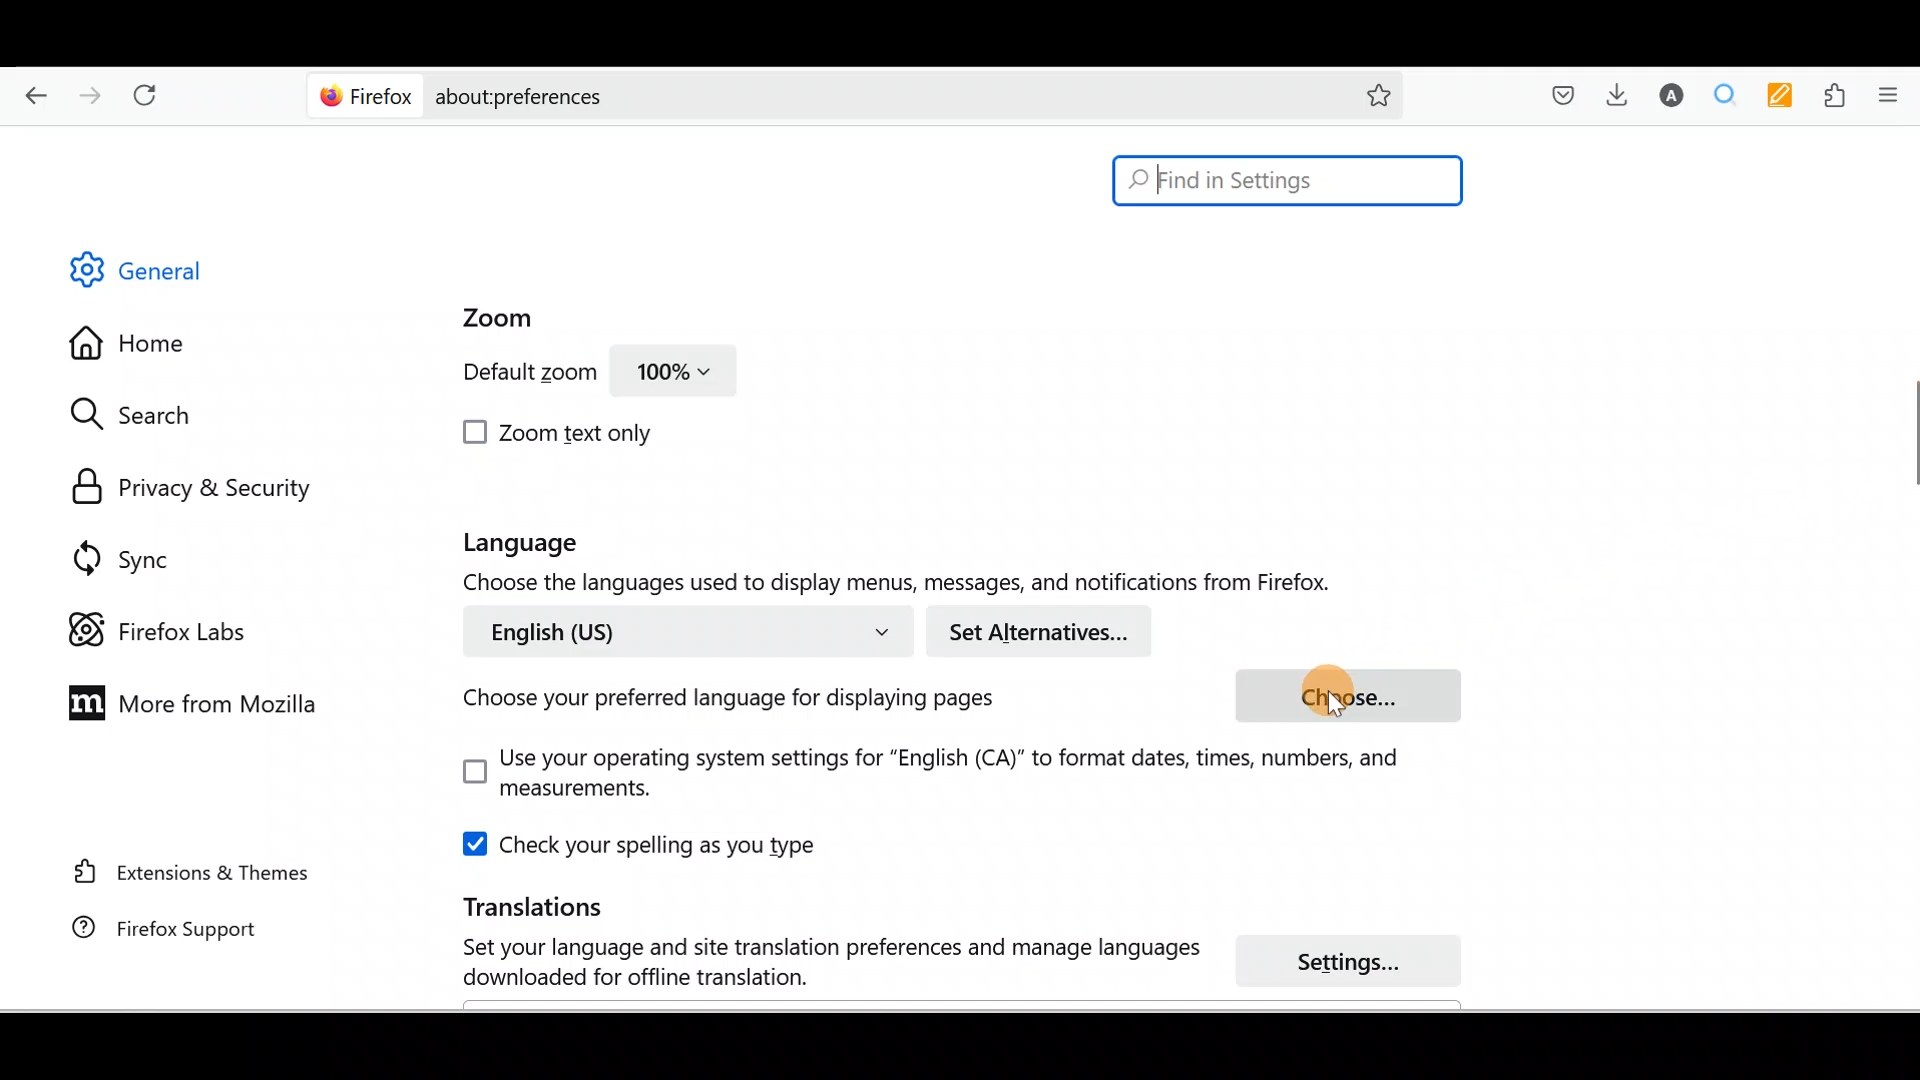 The height and width of the screenshot is (1080, 1920). I want to click on Multiple search & highlight, so click(1726, 94).